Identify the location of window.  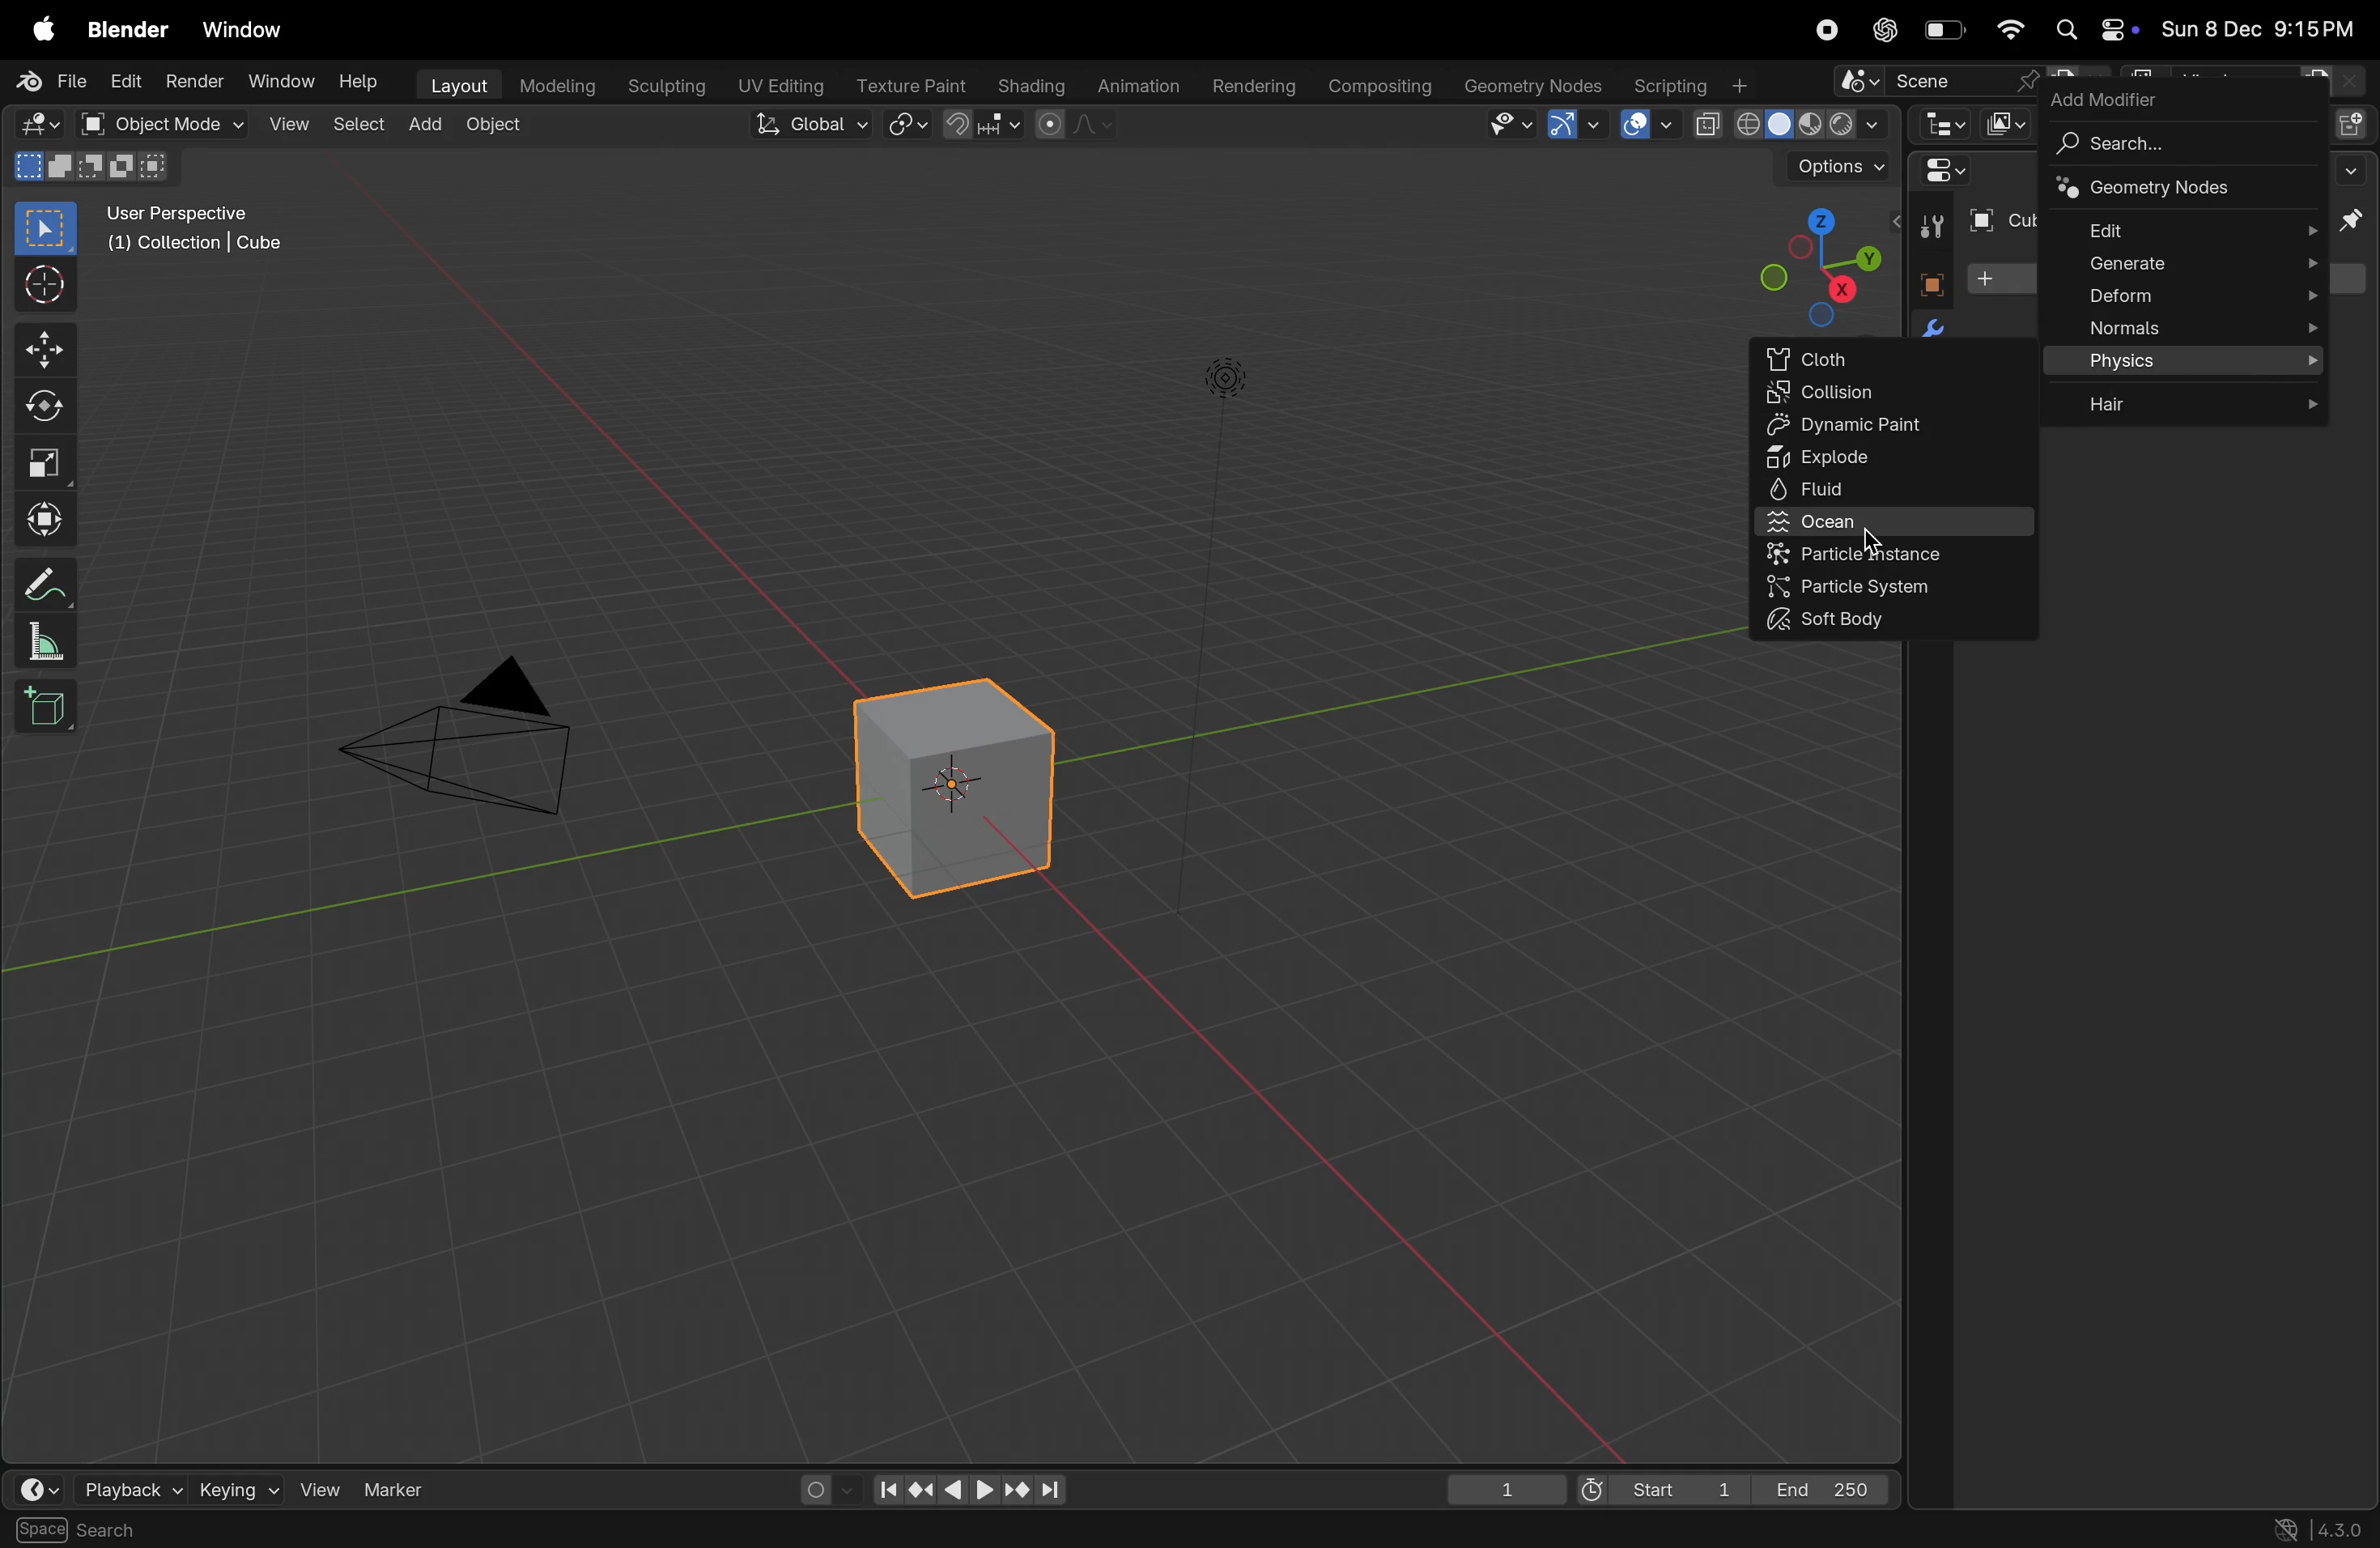
(252, 31).